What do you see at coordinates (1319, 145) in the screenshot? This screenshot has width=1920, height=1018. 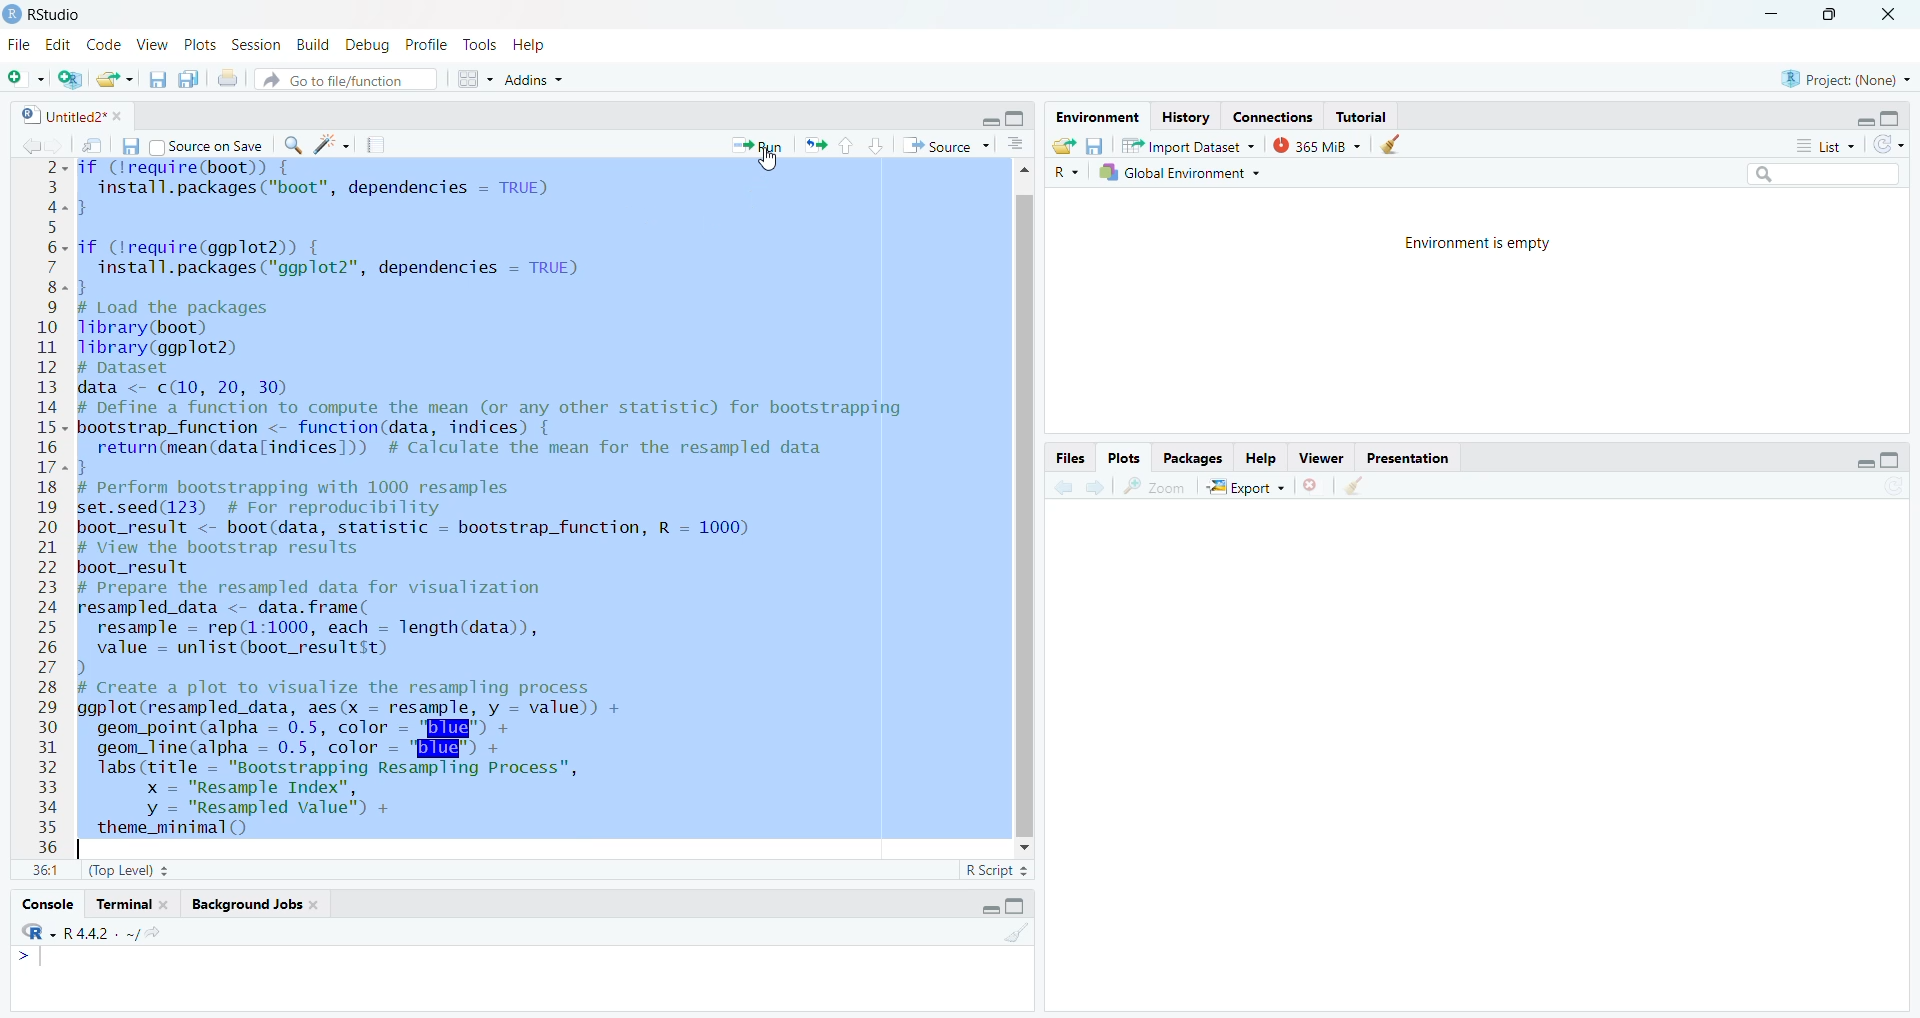 I see `375MiB ~` at bounding box center [1319, 145].